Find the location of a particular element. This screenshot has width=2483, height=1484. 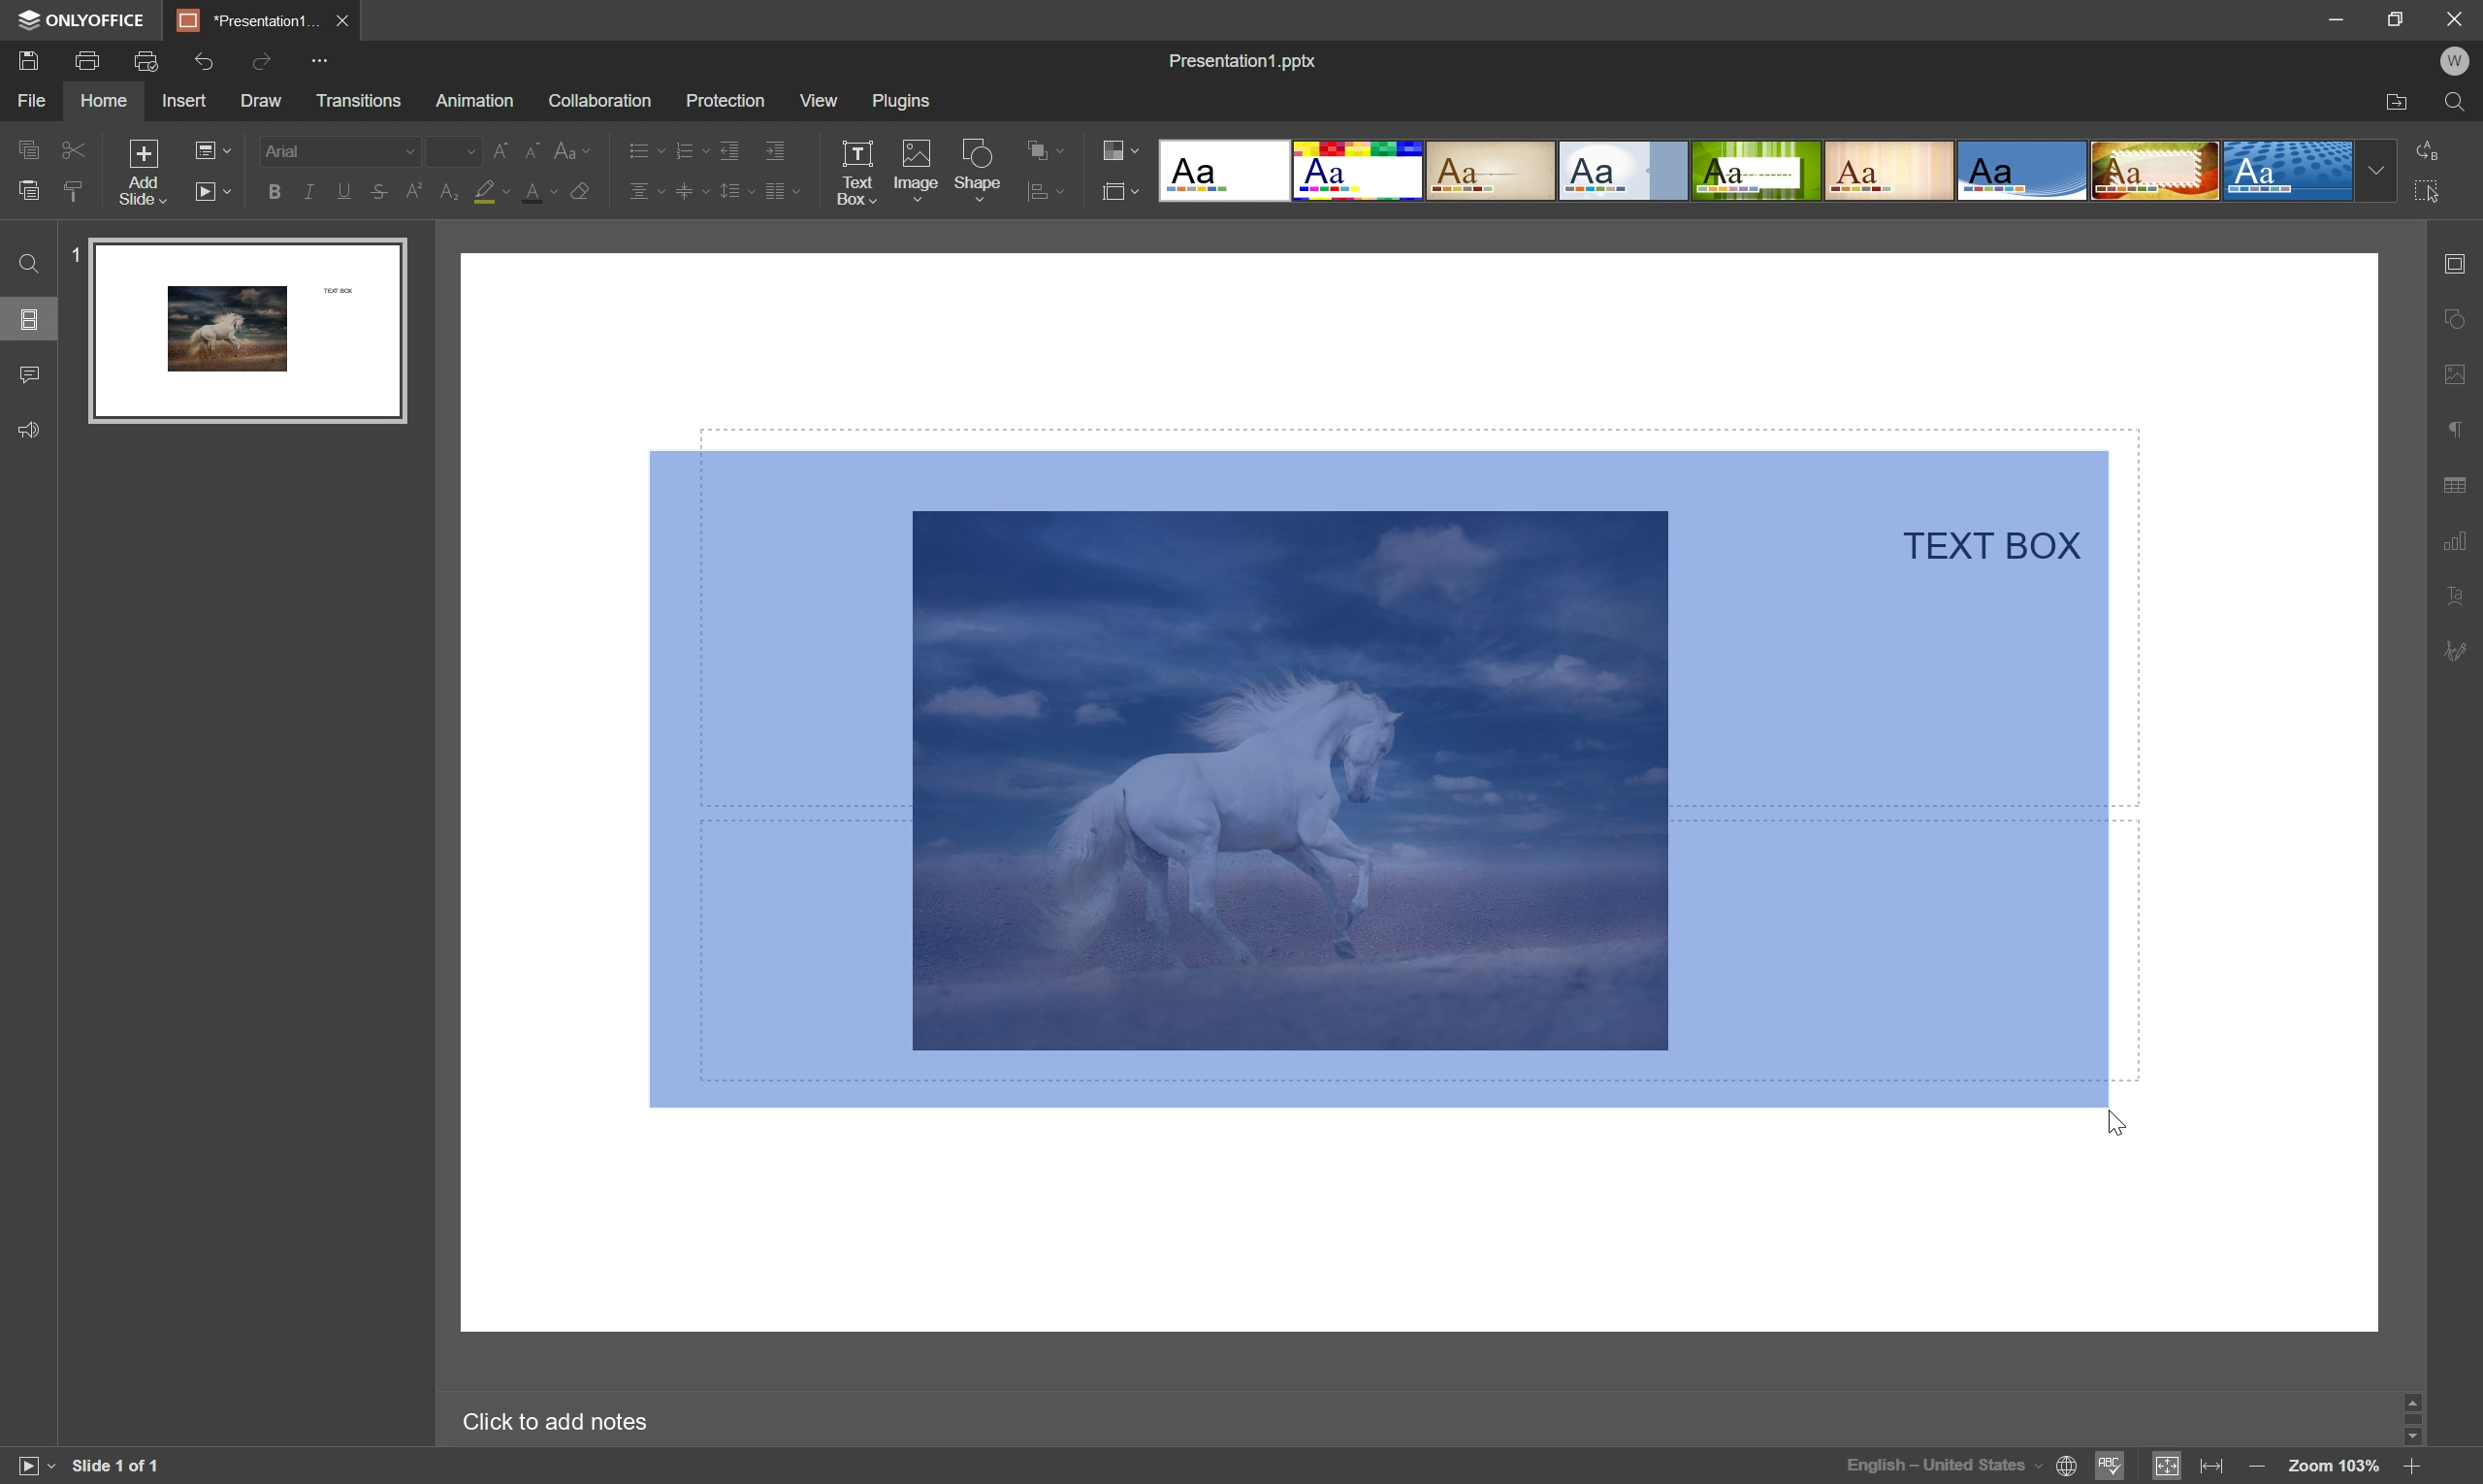

text art settings is located at coordinates (2451, 594).